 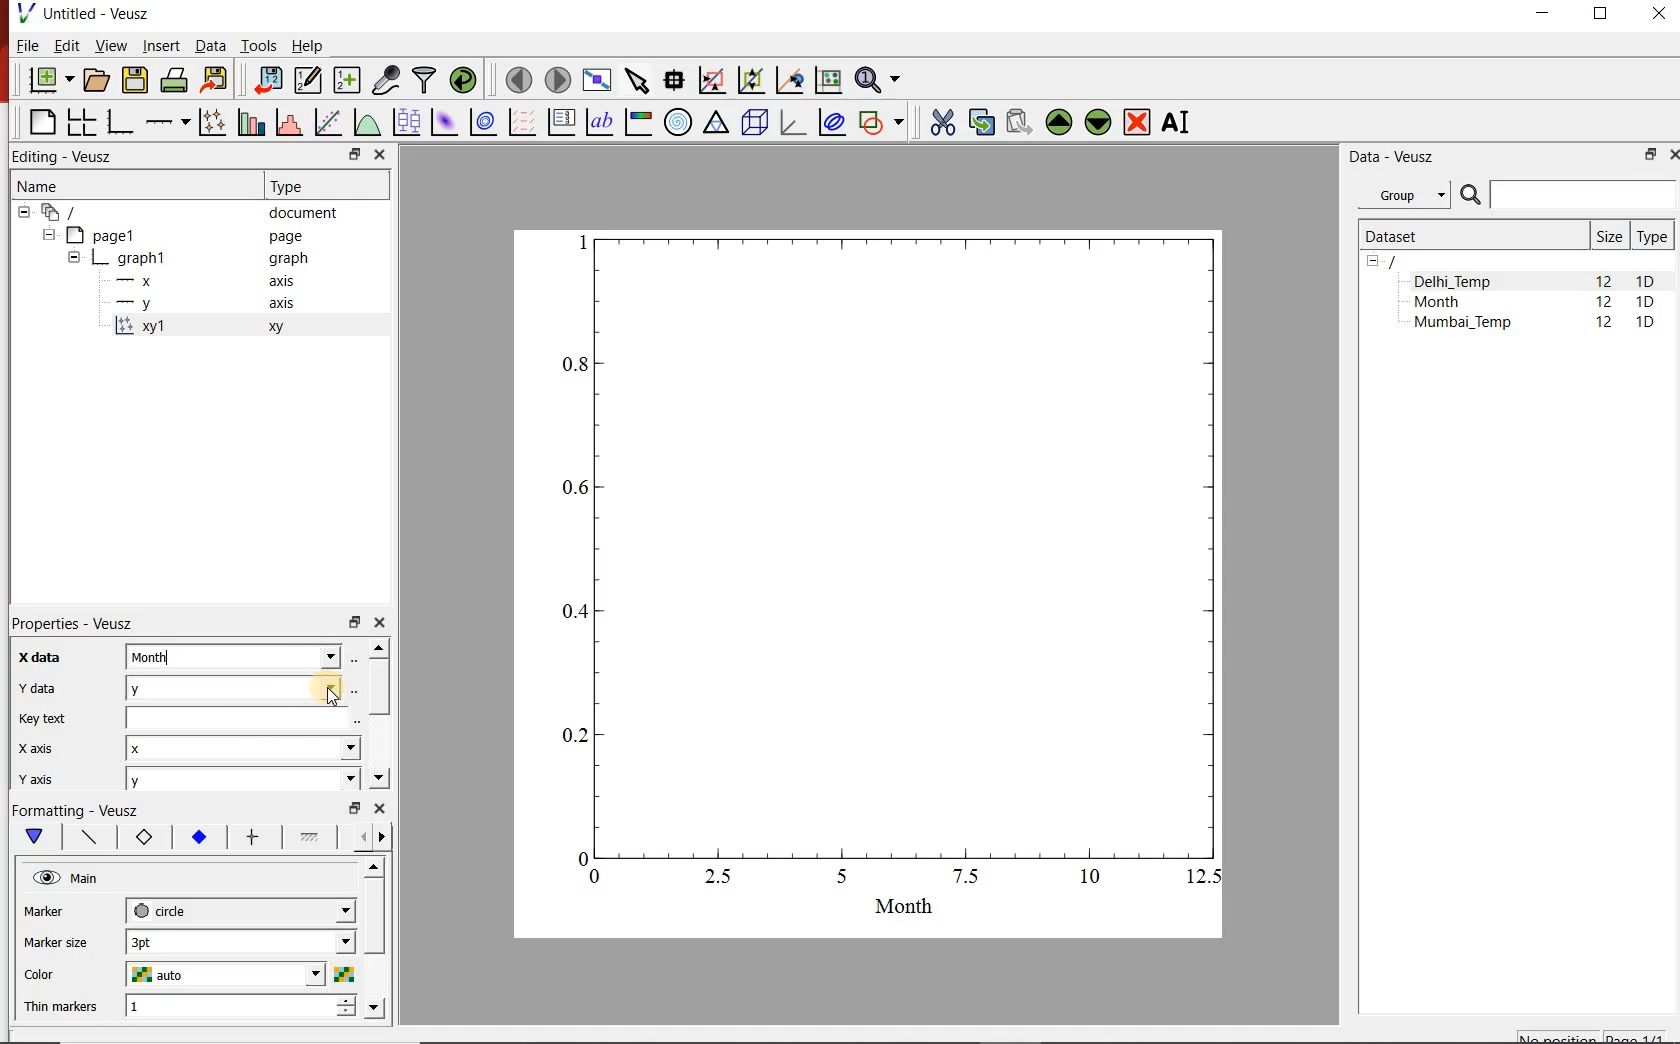 What do you see at coordinates (1609, 236) in the screenshot?
I see `Size` at bounding box center [1609, 236].